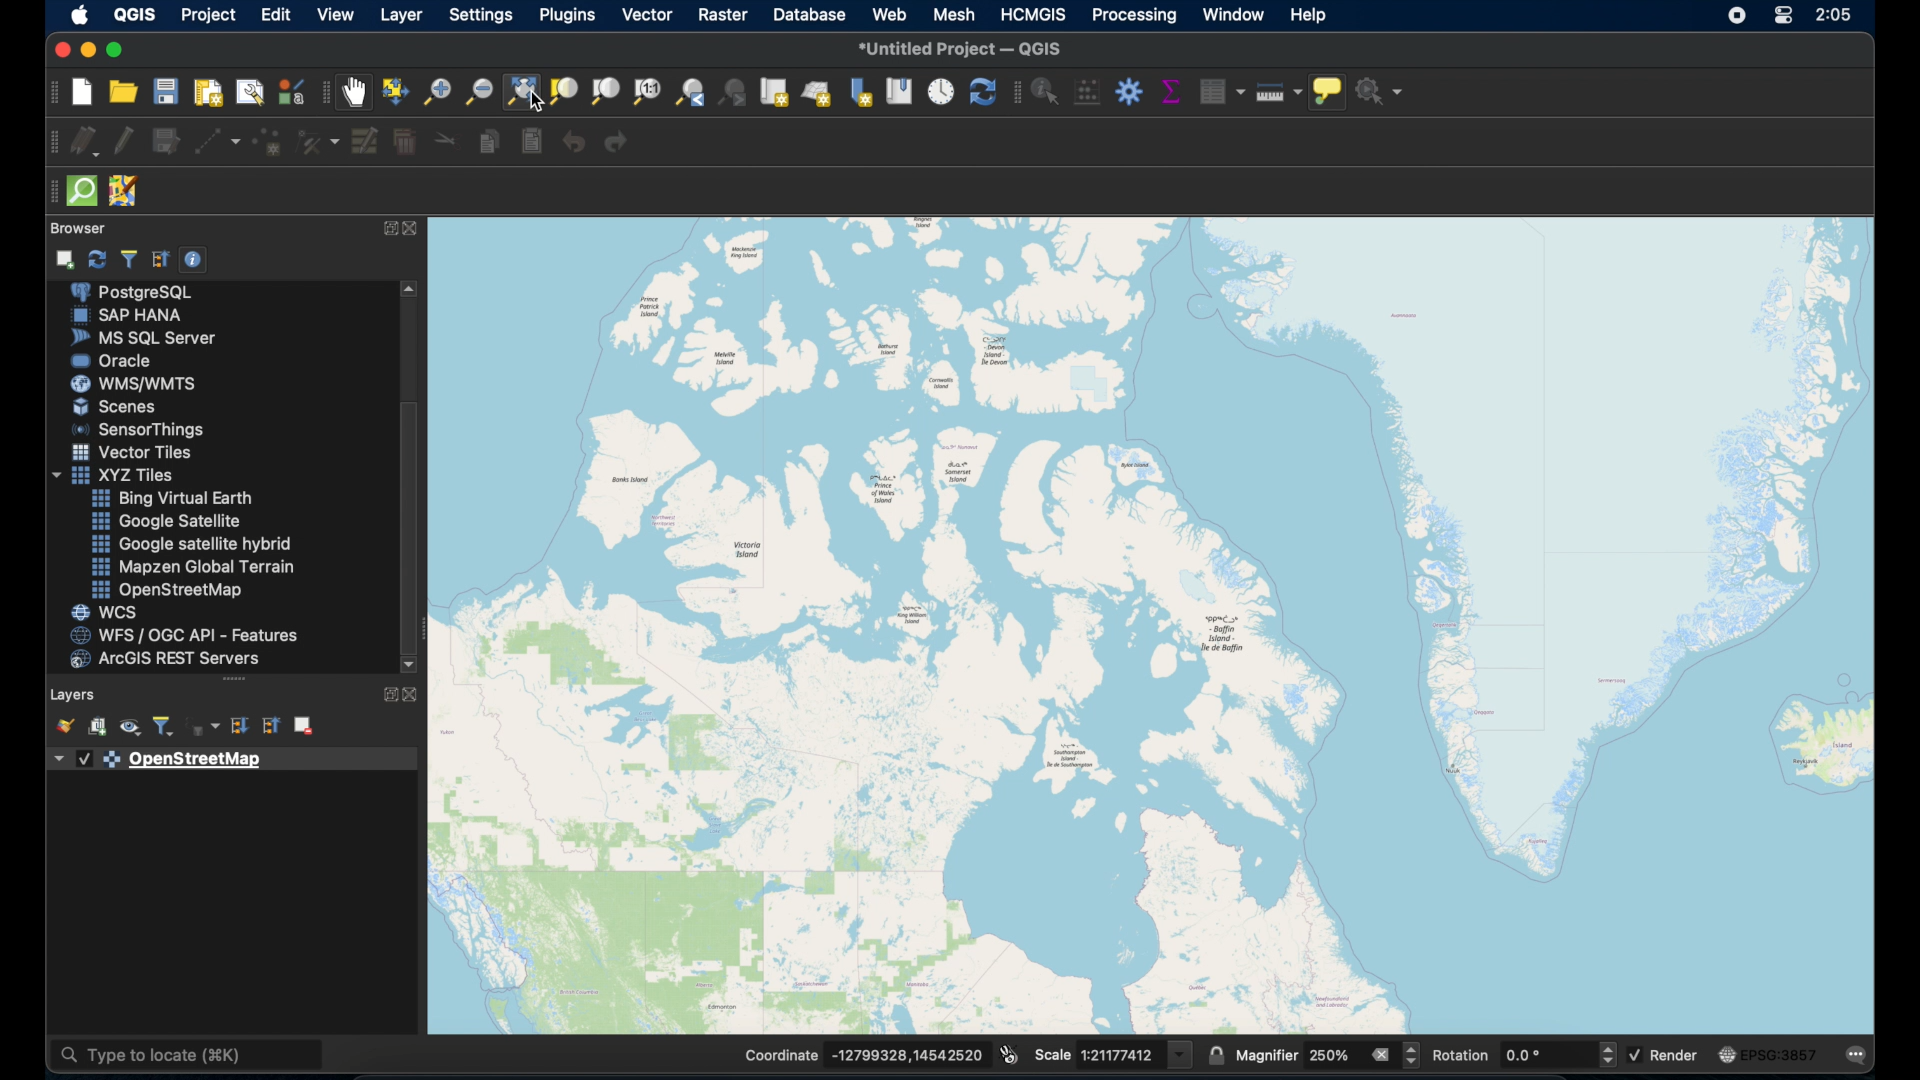 The width and height of the screenshot is (1920, 1080). I want to click on ms sql server, so click(137, 337).